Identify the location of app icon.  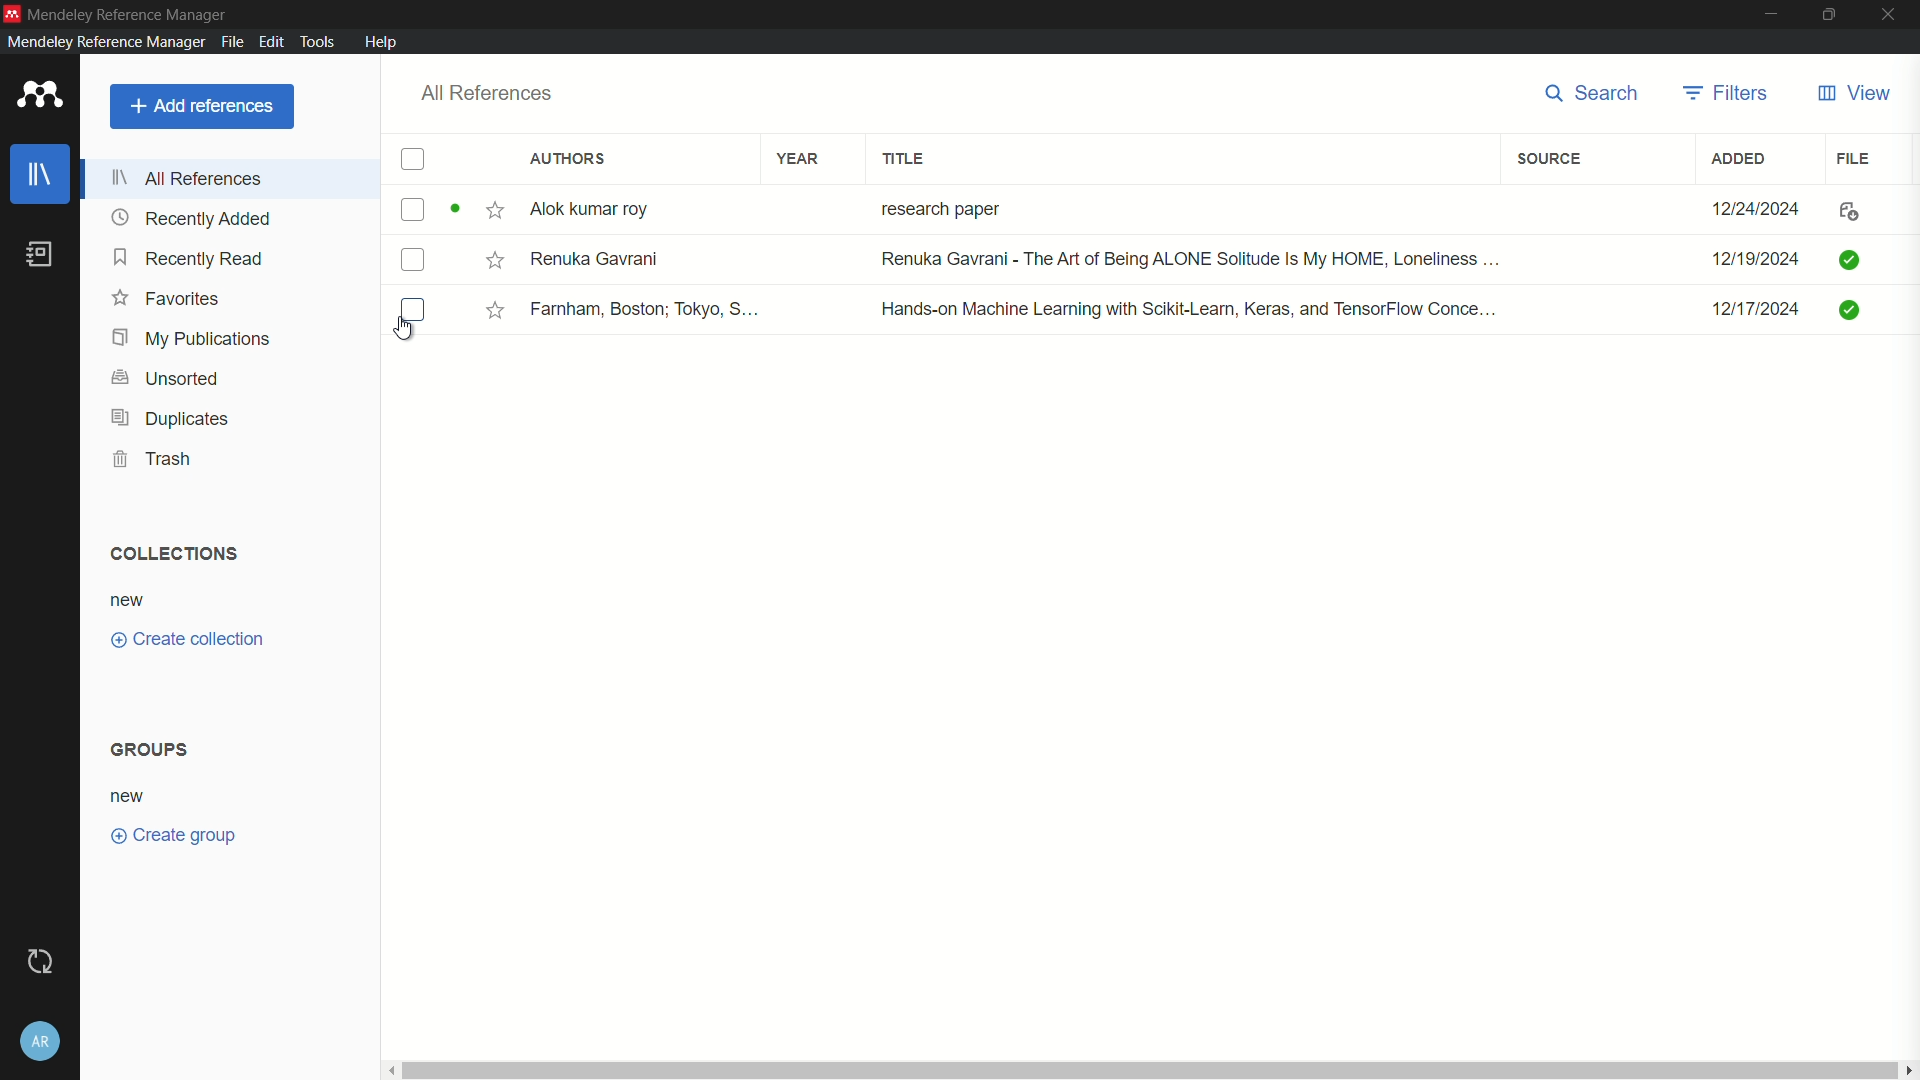
(40, 94).